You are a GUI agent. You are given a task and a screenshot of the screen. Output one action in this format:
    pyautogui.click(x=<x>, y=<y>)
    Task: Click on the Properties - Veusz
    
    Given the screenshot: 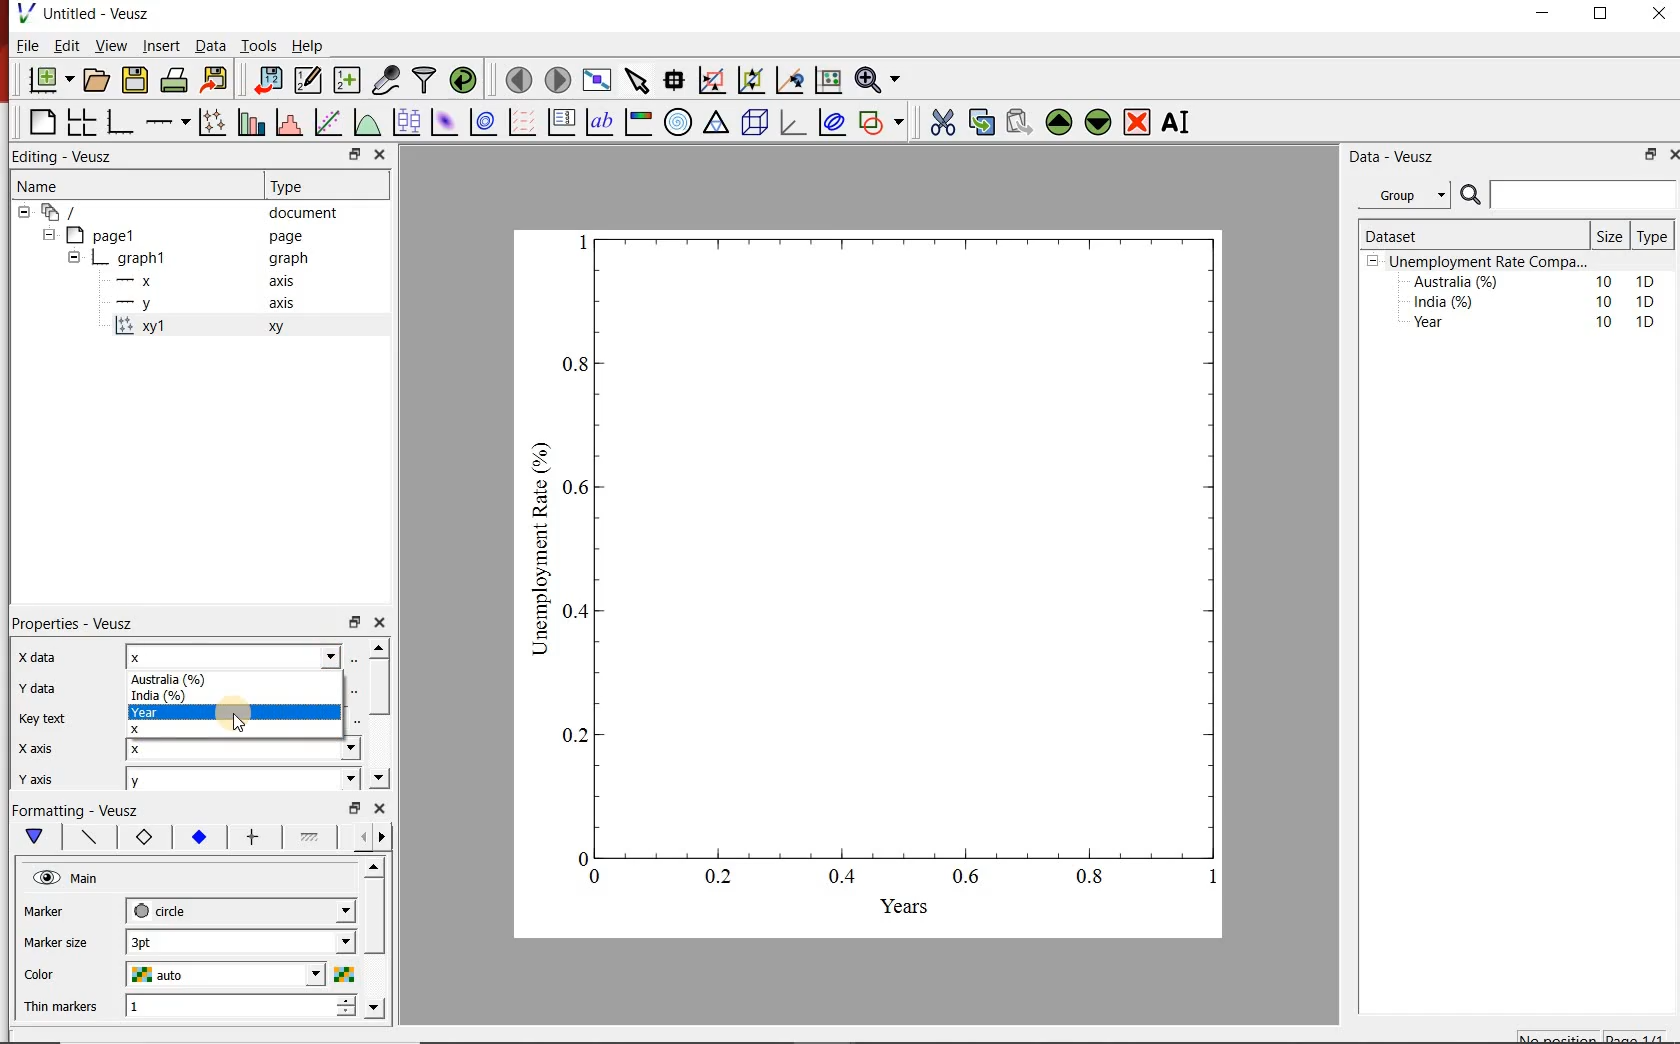 What is the action you would take?
    pyautogui.click(x=76, y=625)
    